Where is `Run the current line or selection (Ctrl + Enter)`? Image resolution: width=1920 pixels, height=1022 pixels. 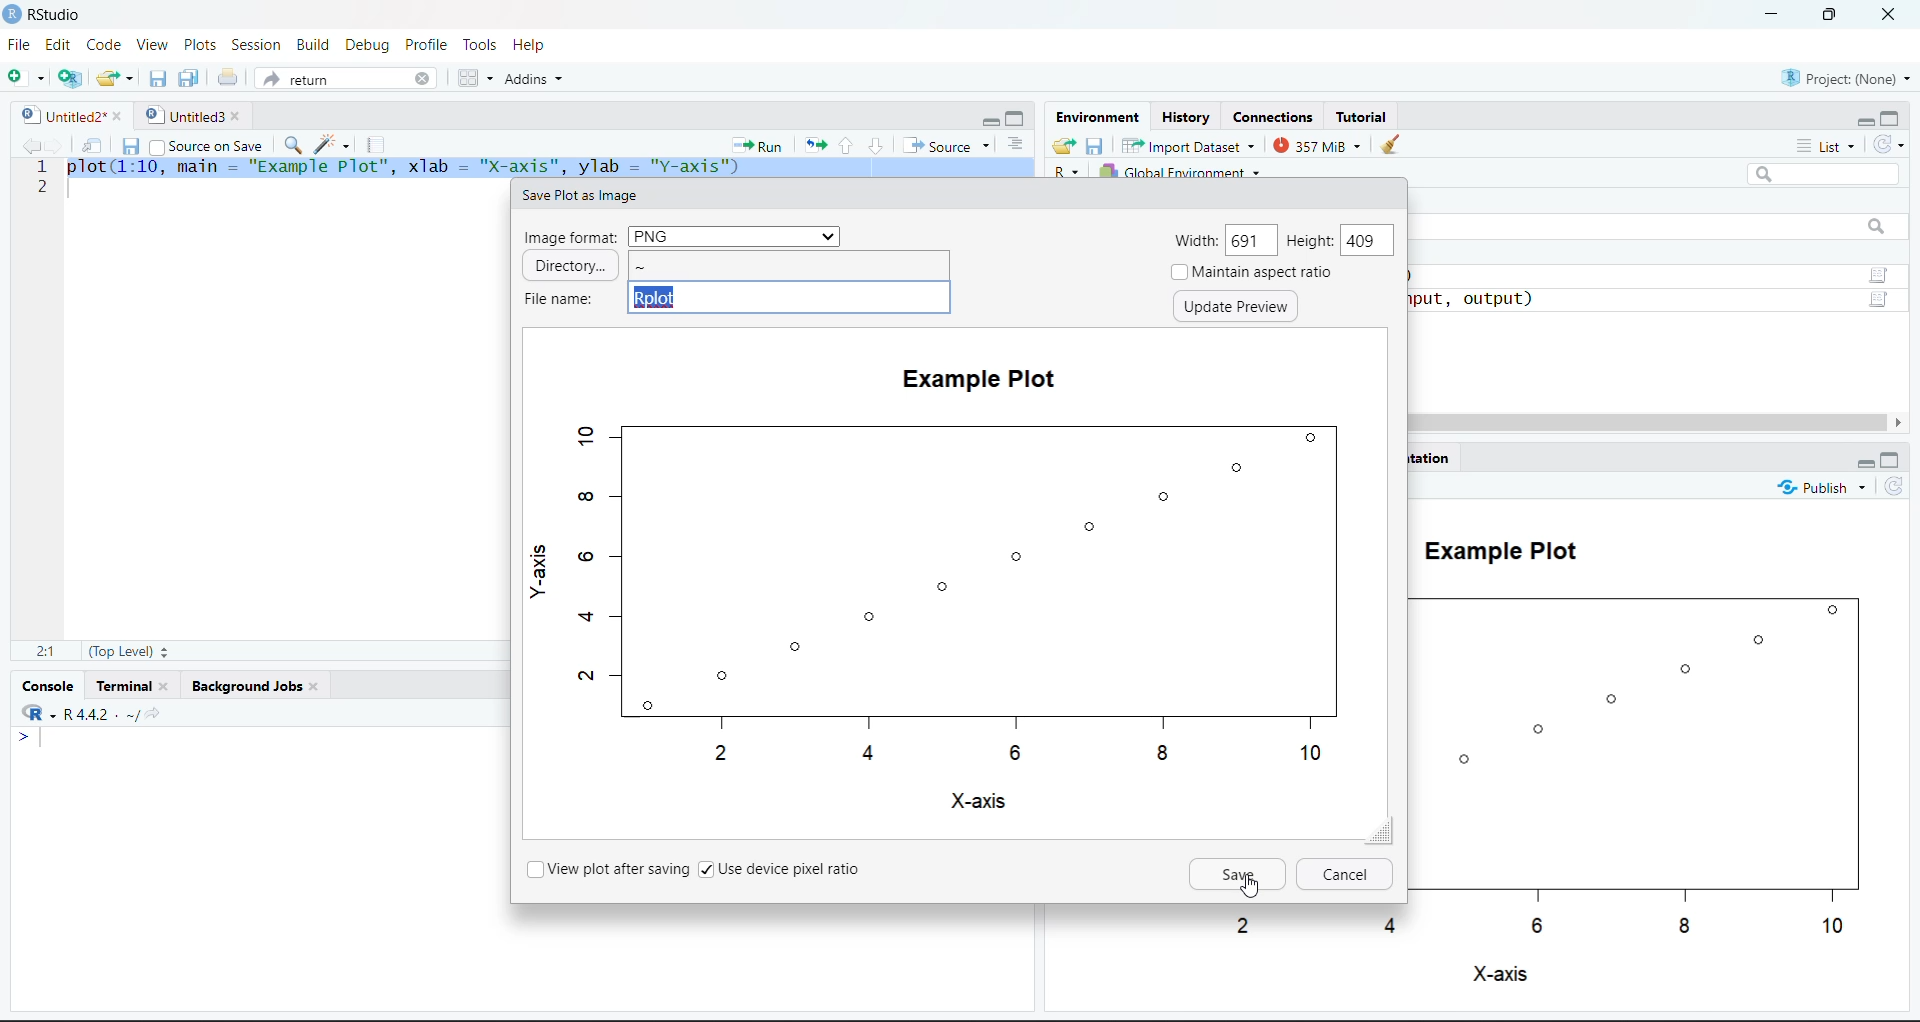
Run the current line or selection (Ctrl + Enter) is located at coordinates (757, 144).